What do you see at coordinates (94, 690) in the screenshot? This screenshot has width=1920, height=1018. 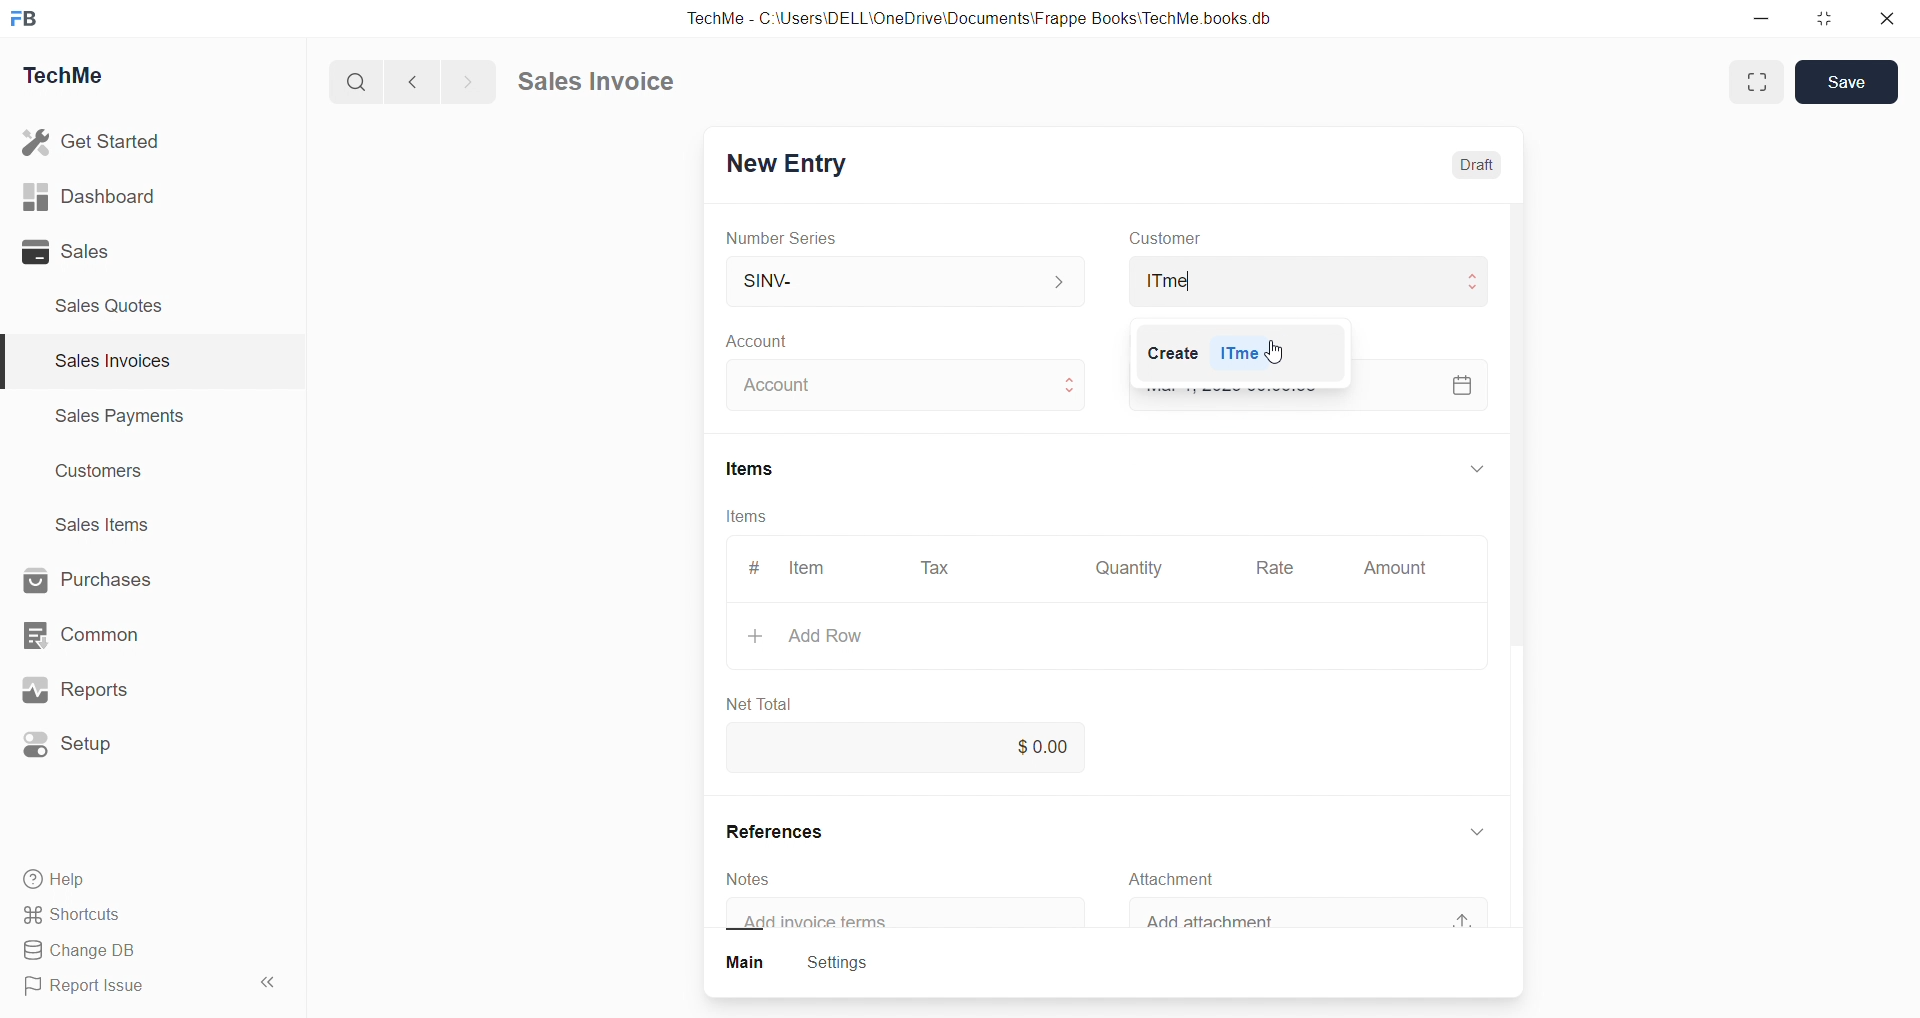 I see `ws Reports` at bounding box center [94, 690].